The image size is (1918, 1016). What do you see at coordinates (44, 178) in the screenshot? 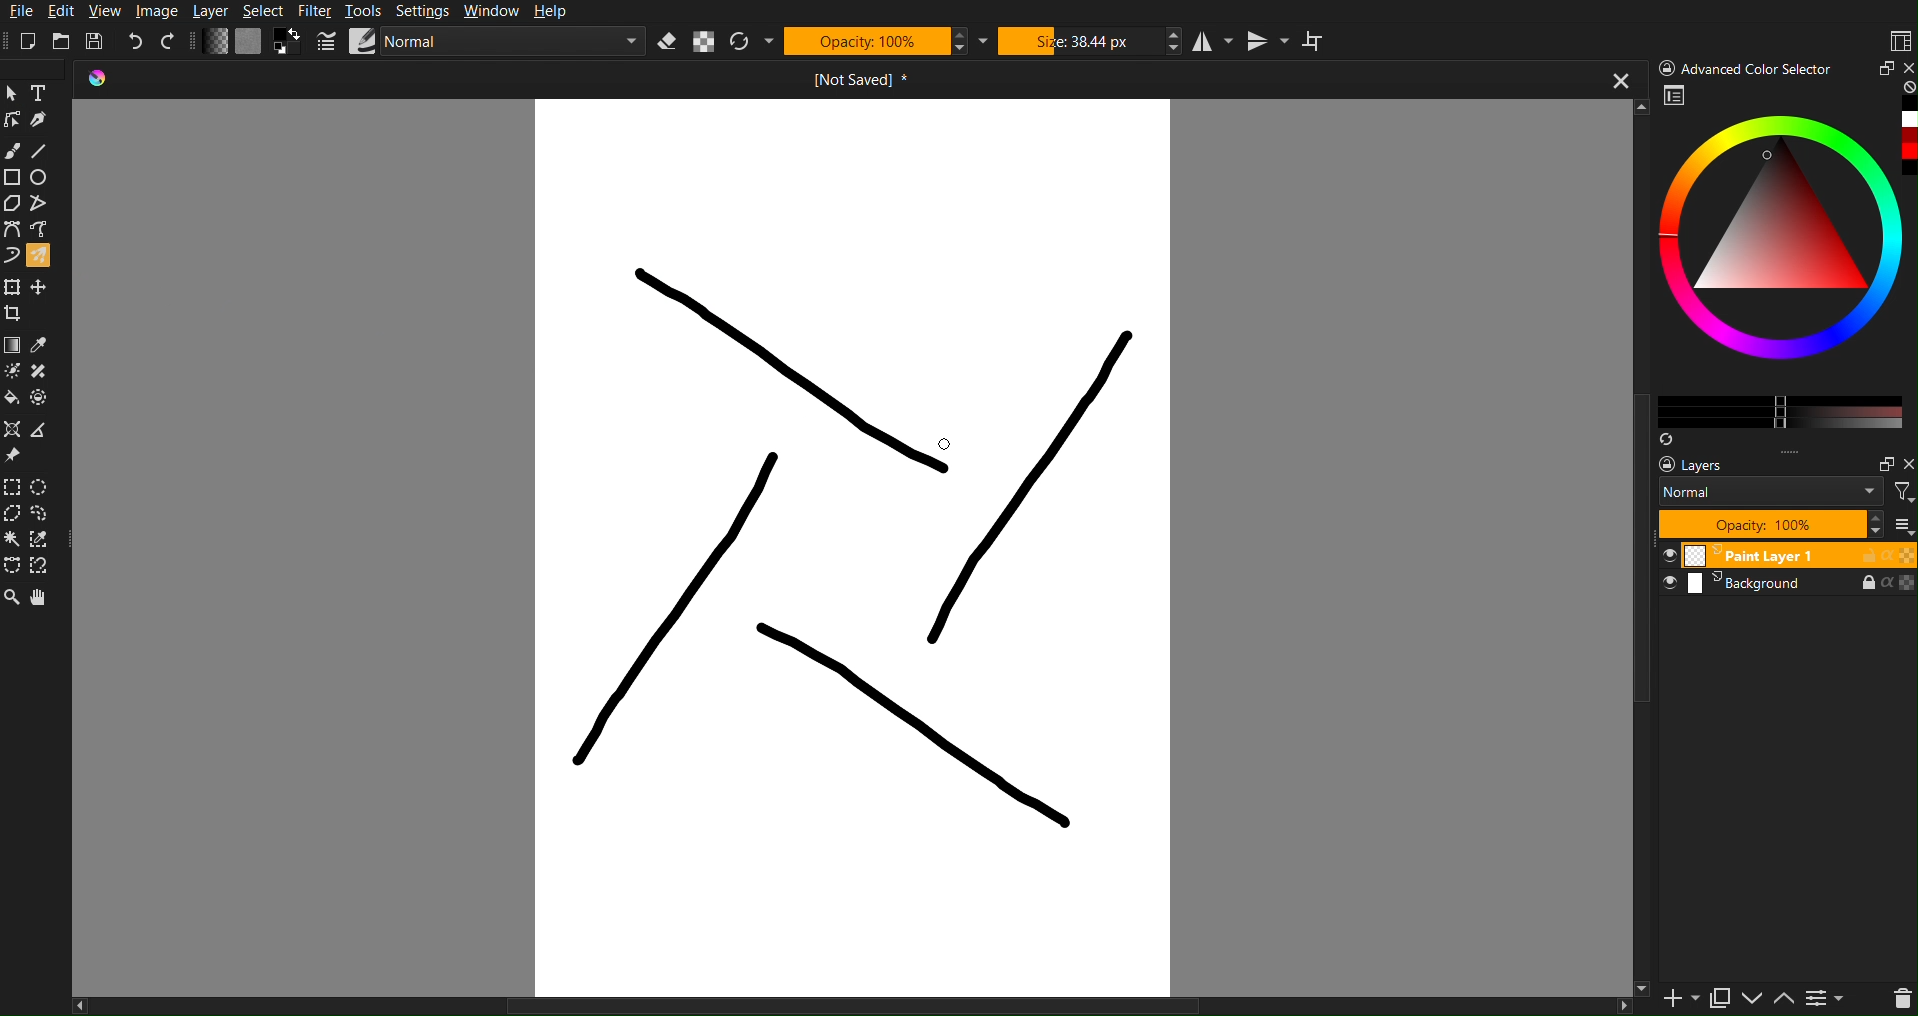
I see `Eclipse` at bounding box center [44, 178].